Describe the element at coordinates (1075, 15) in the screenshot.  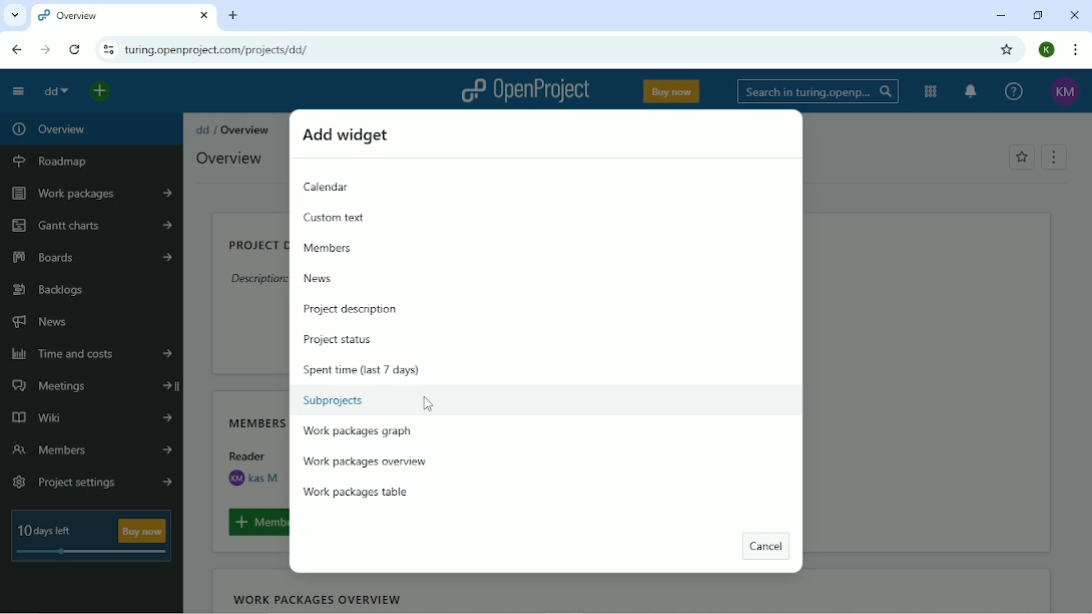
I see `Close` at that location.